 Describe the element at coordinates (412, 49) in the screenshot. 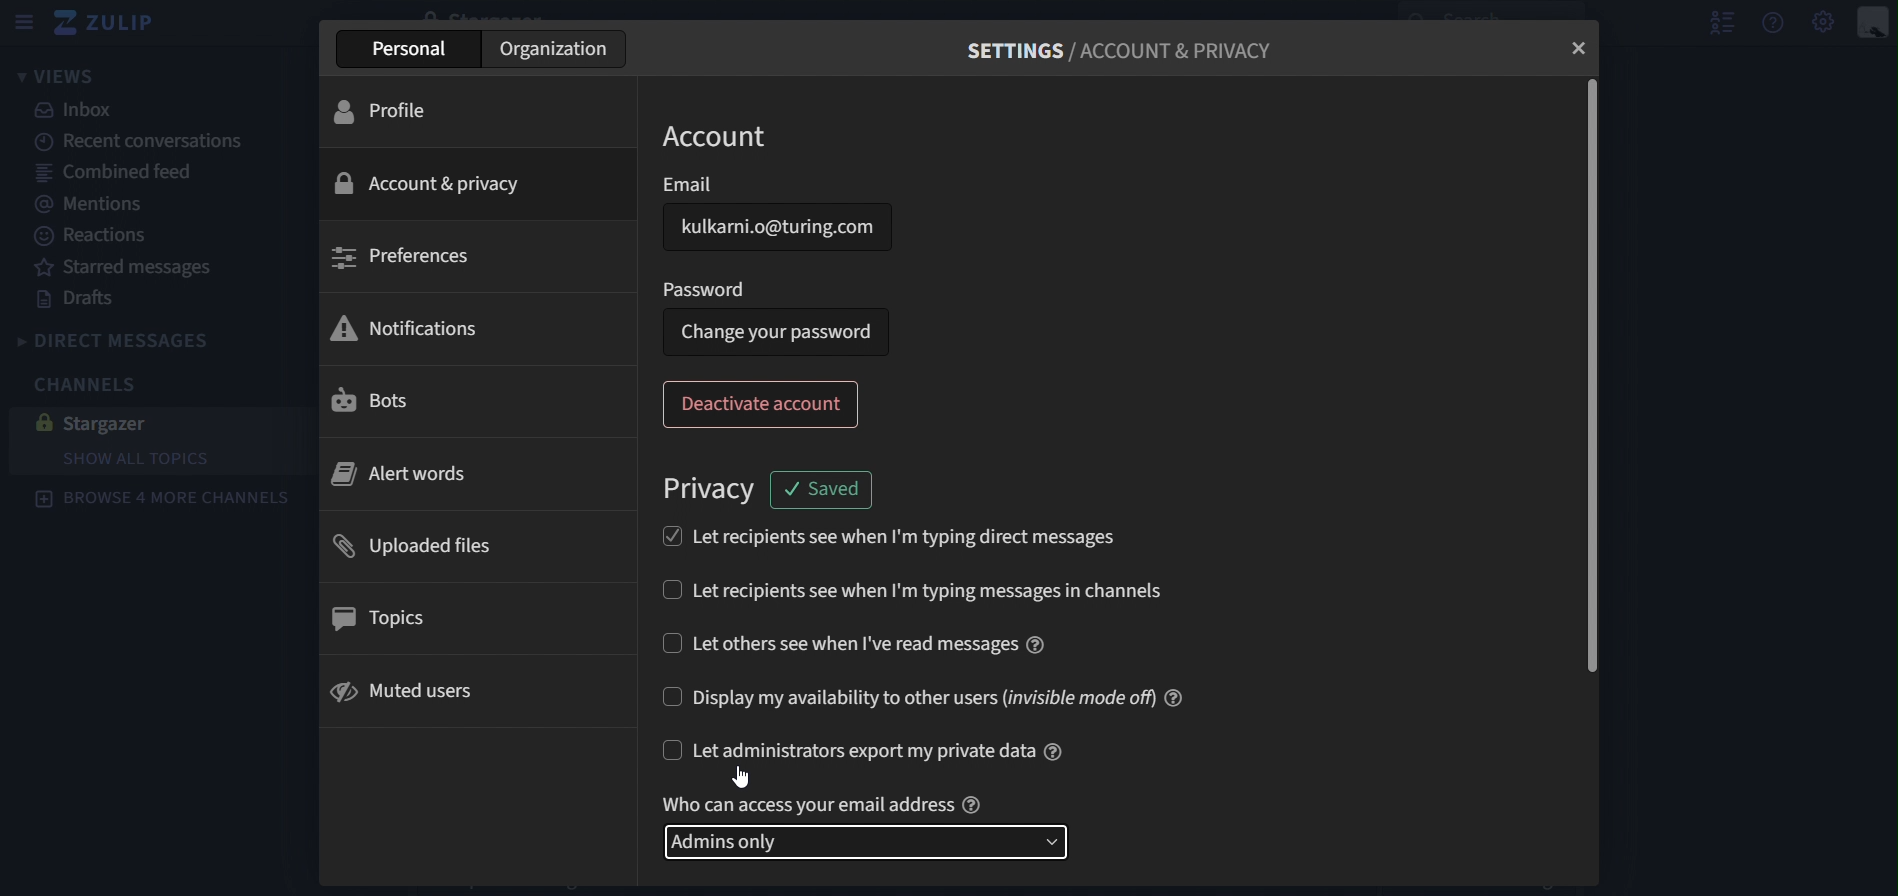

I see `personal` at that location.